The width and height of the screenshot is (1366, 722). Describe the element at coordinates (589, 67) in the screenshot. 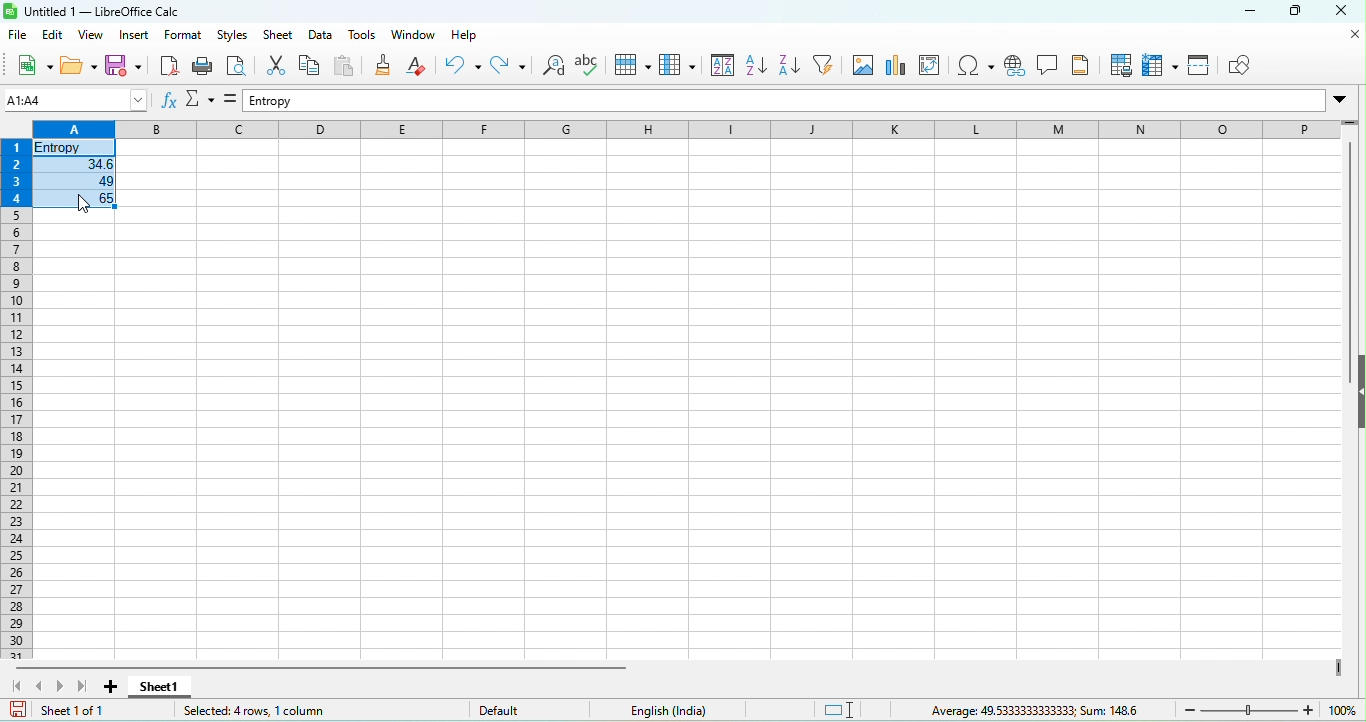

I see `spelling` at that location.